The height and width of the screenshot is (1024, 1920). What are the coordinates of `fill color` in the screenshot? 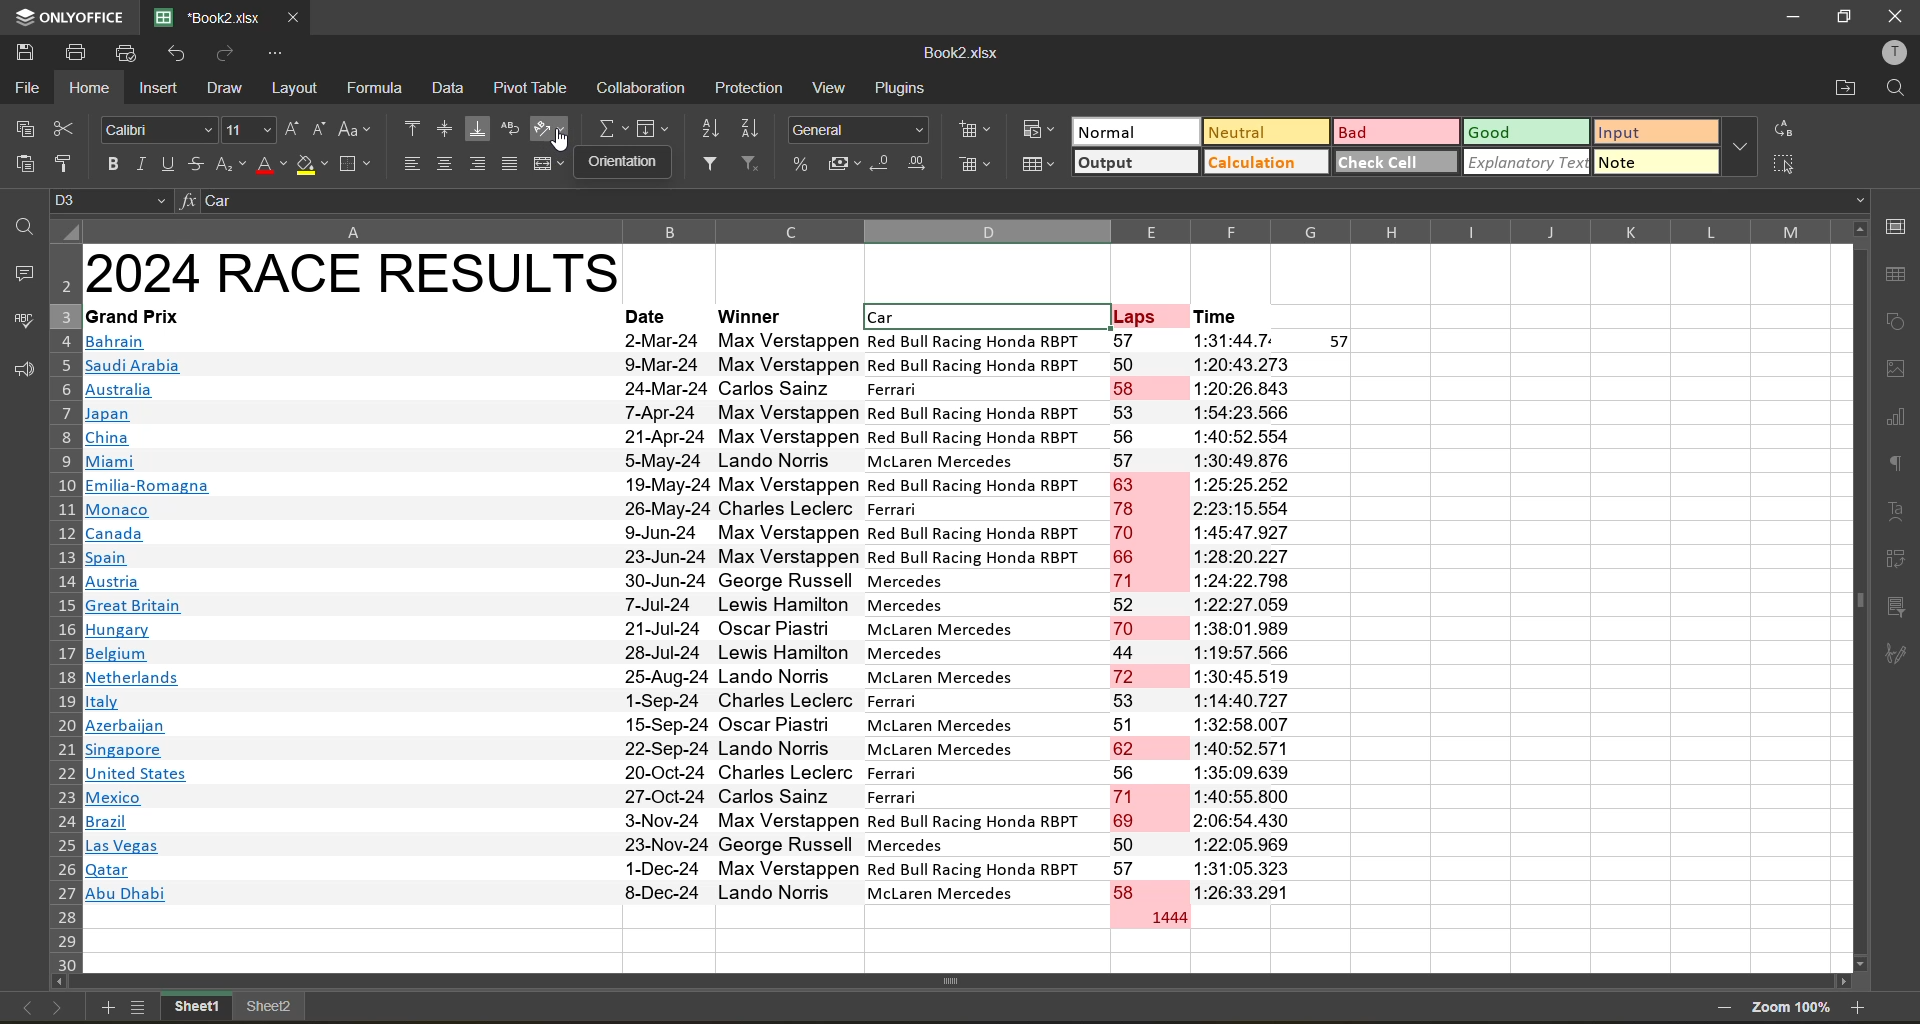 It's located at (312, 164).